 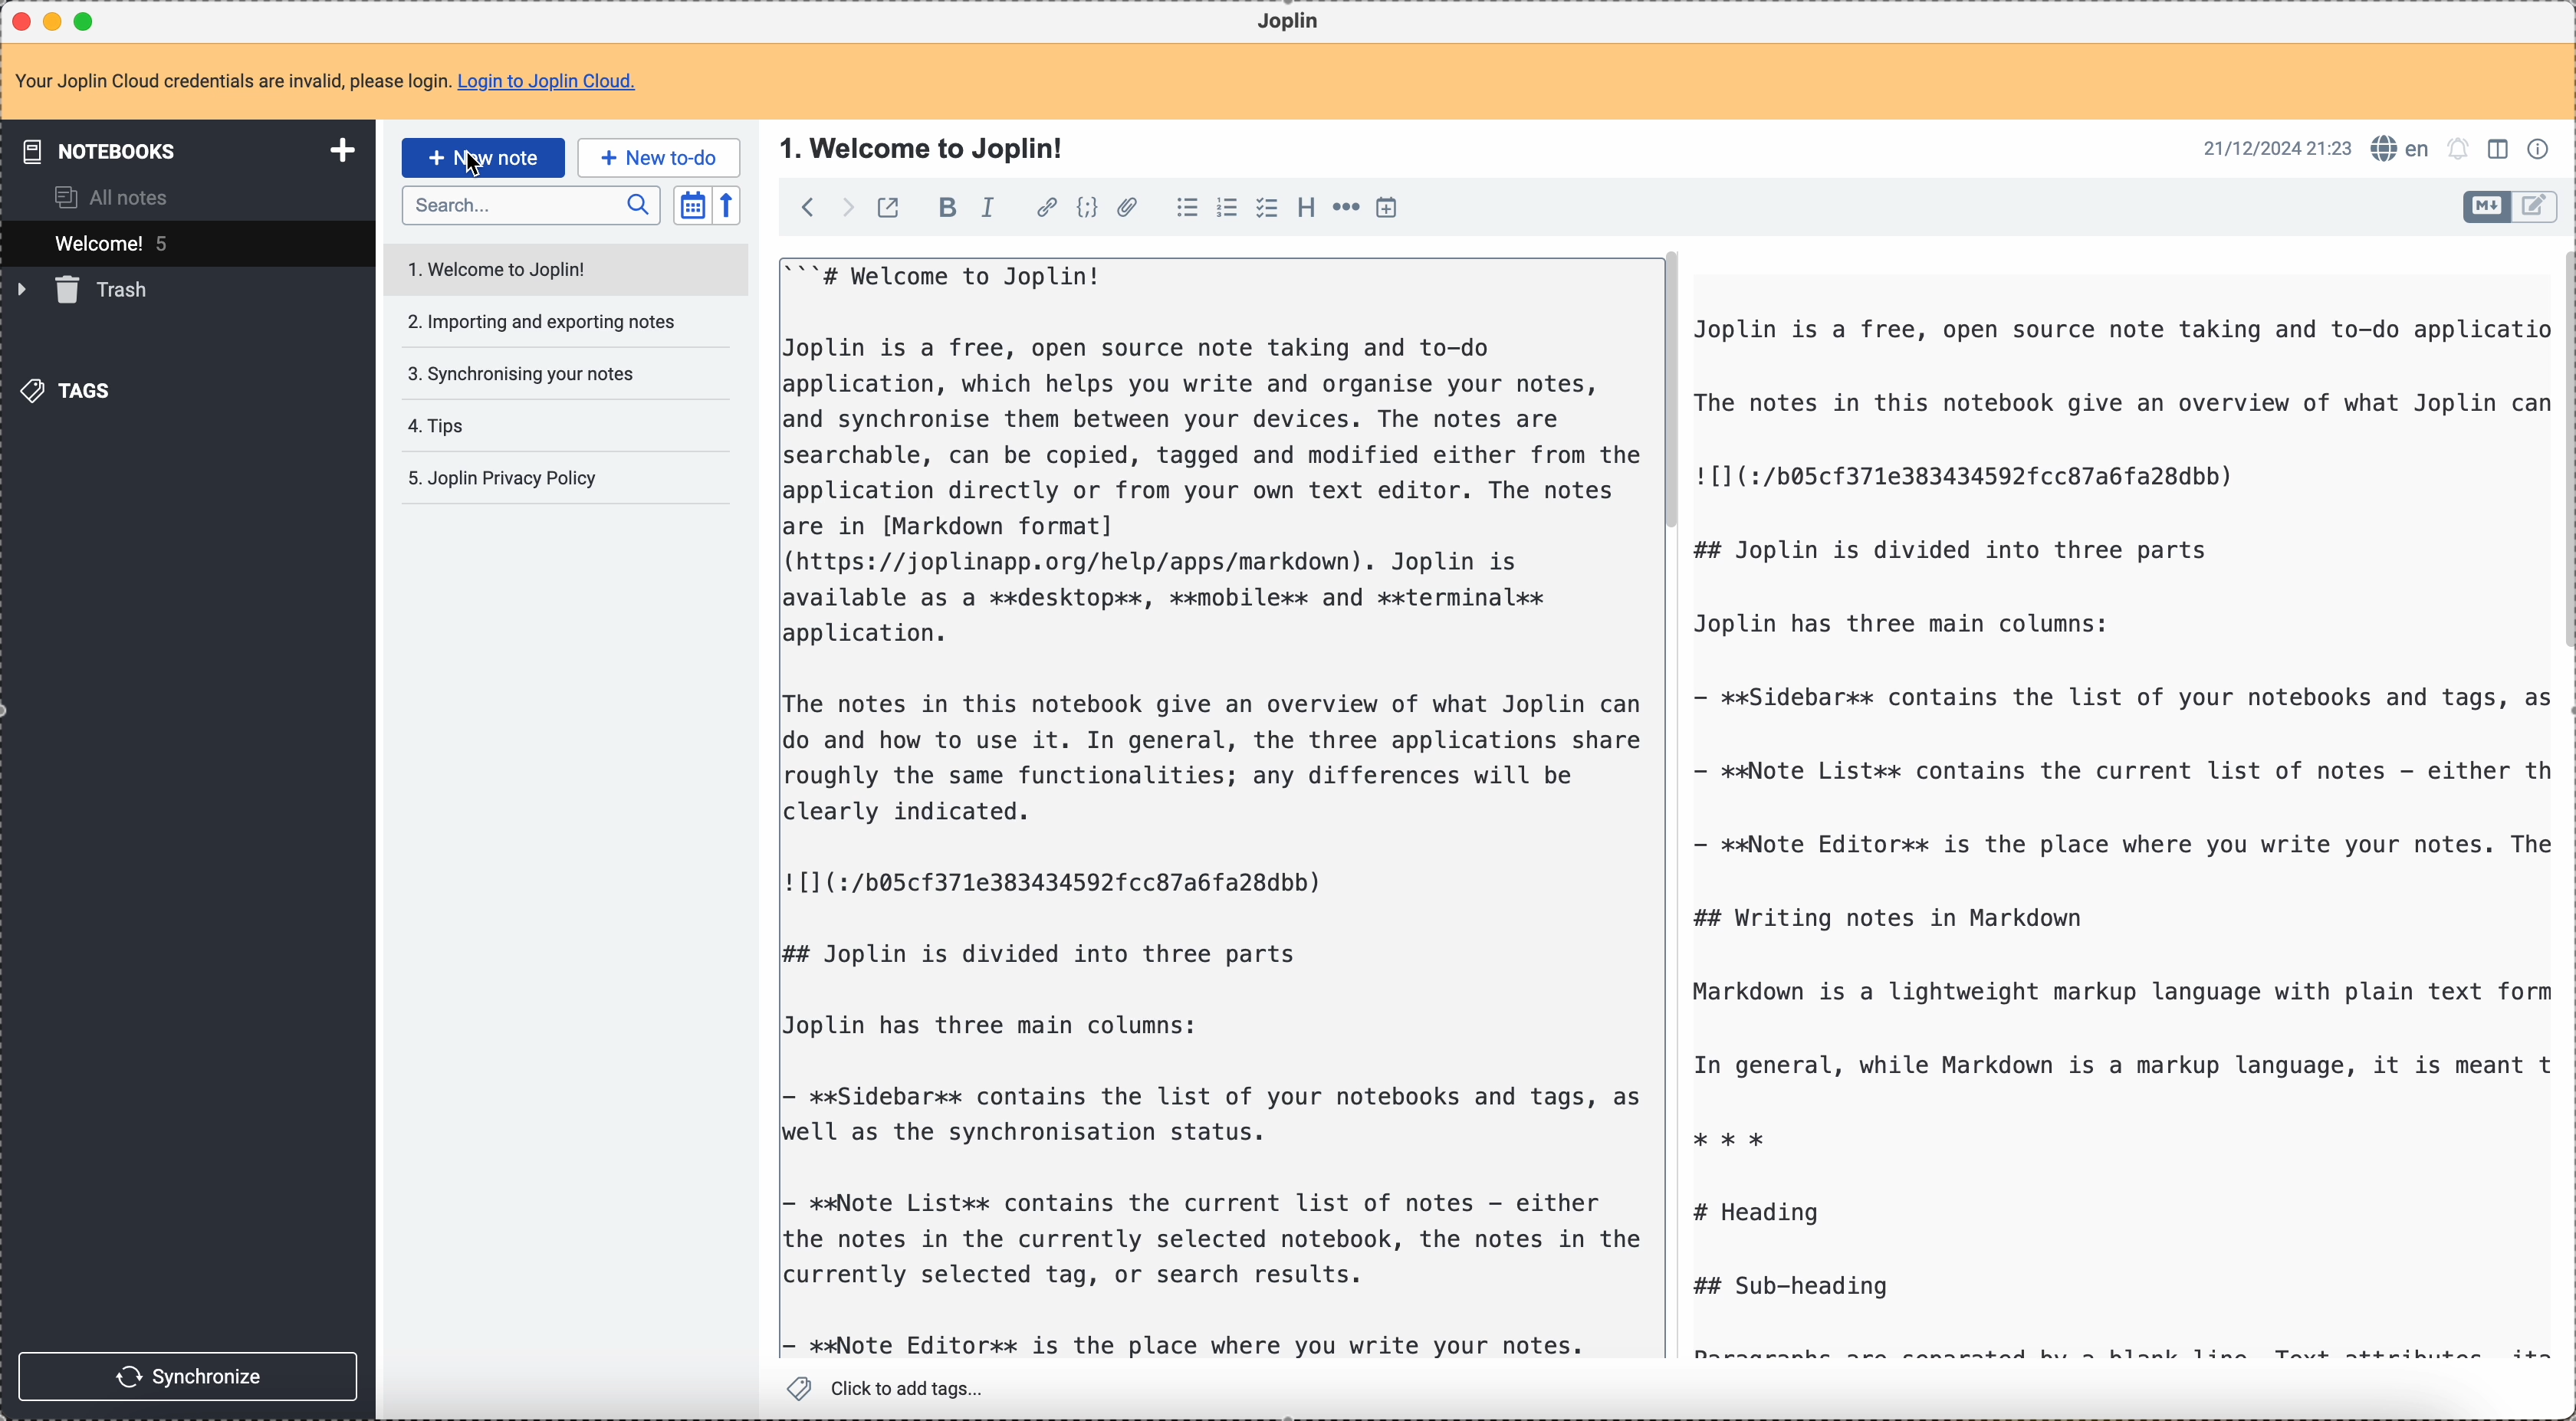 I want to click on synchronising your notes, so click(x=531, y=374).